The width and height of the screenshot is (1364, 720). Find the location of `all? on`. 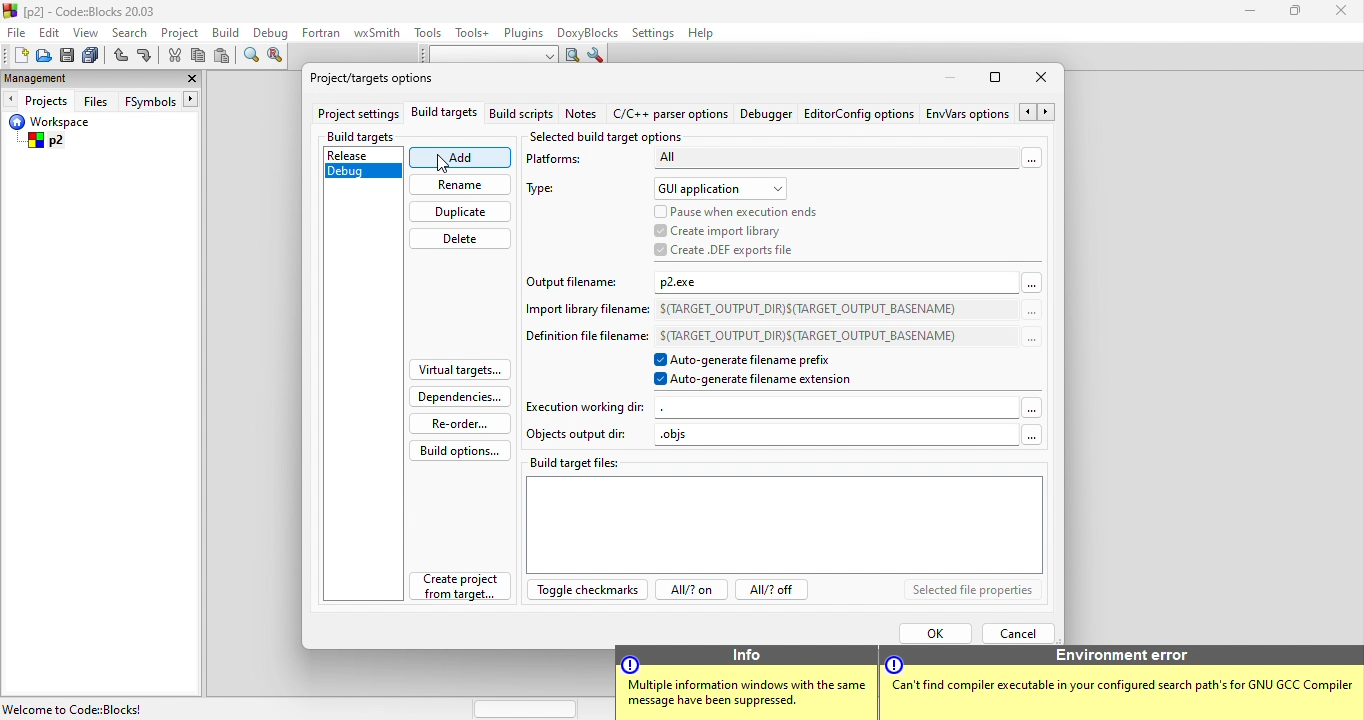

all? on is located at coordinates (695, 590).